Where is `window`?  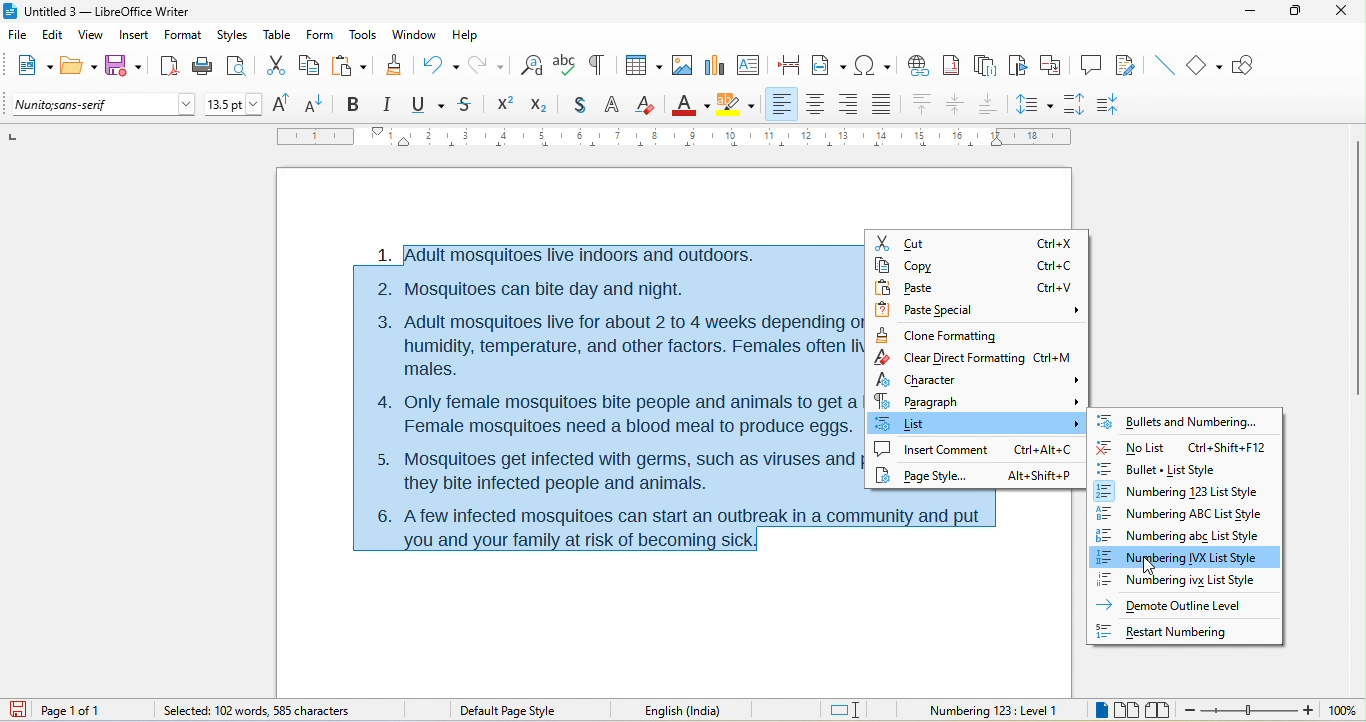 window is located at coordinates (413, 37).